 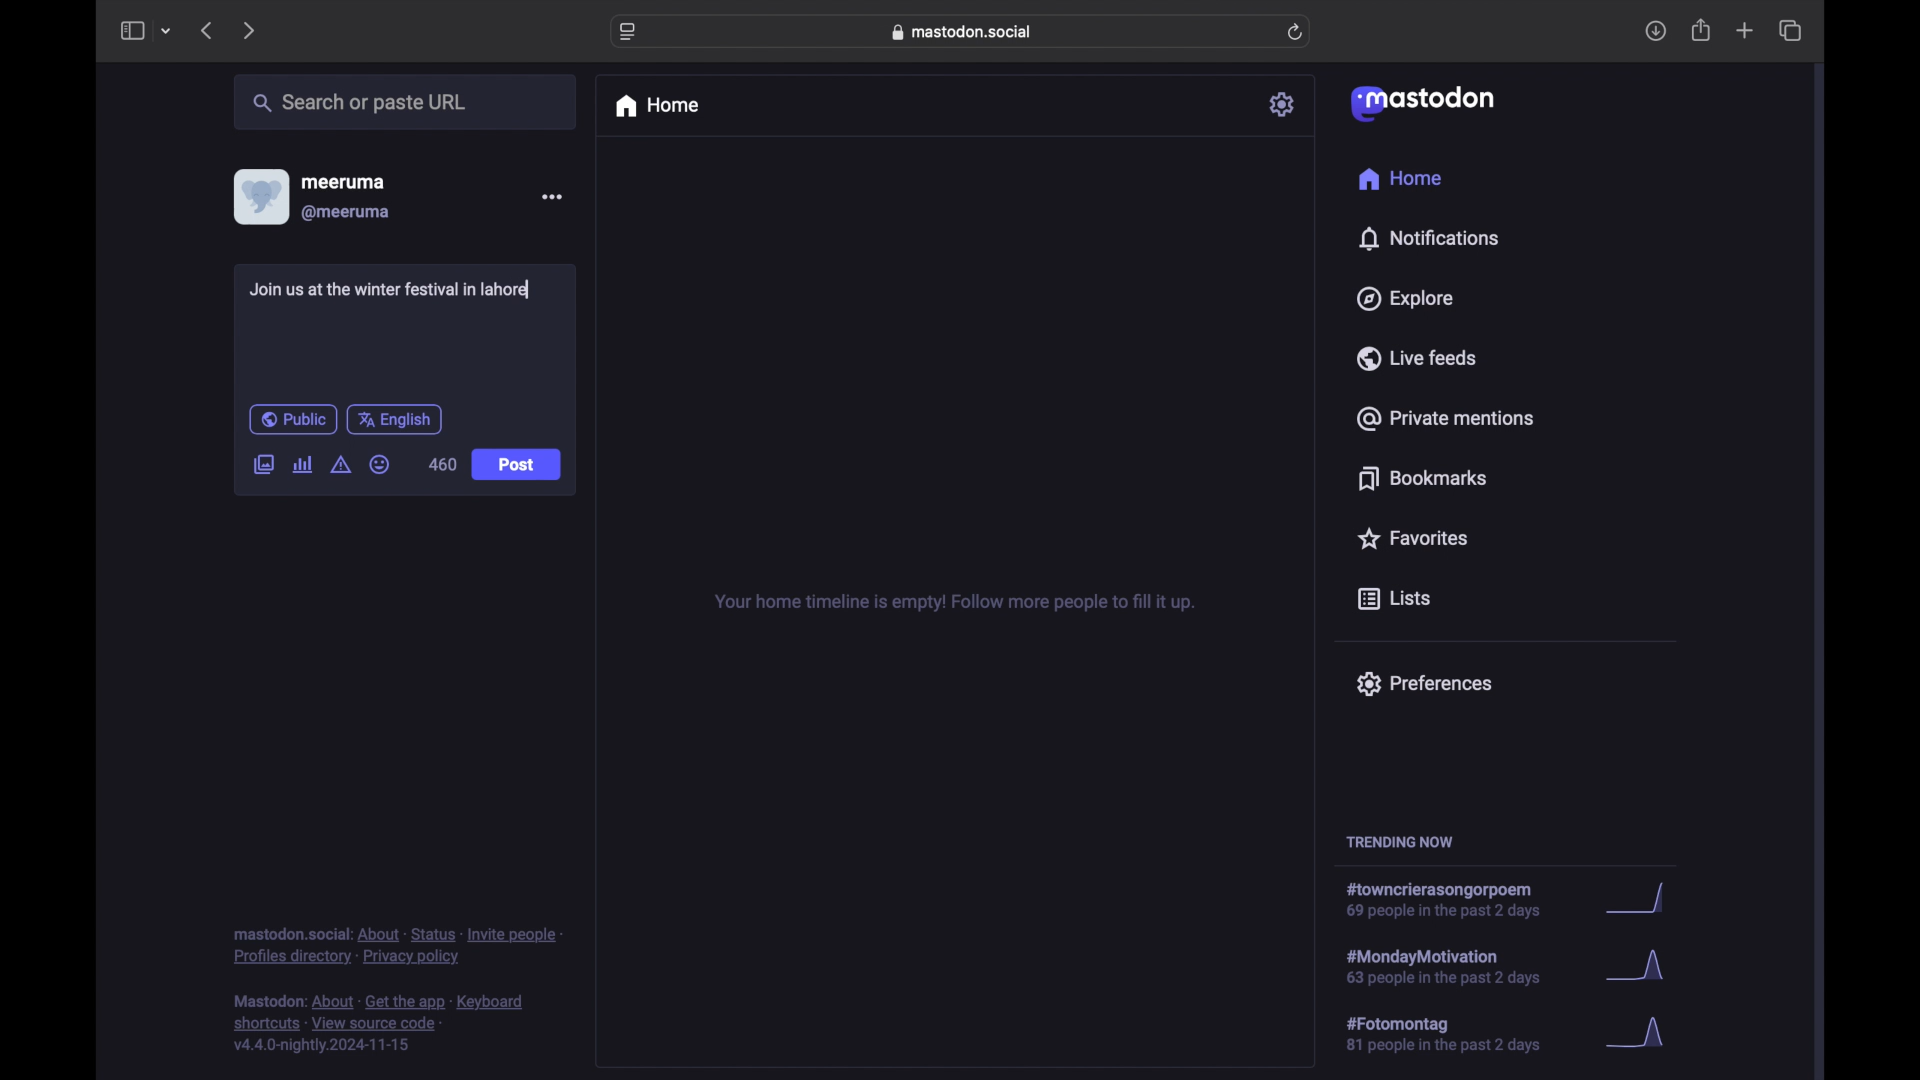 I want to click on add  poll, so click(x=302, y=464).